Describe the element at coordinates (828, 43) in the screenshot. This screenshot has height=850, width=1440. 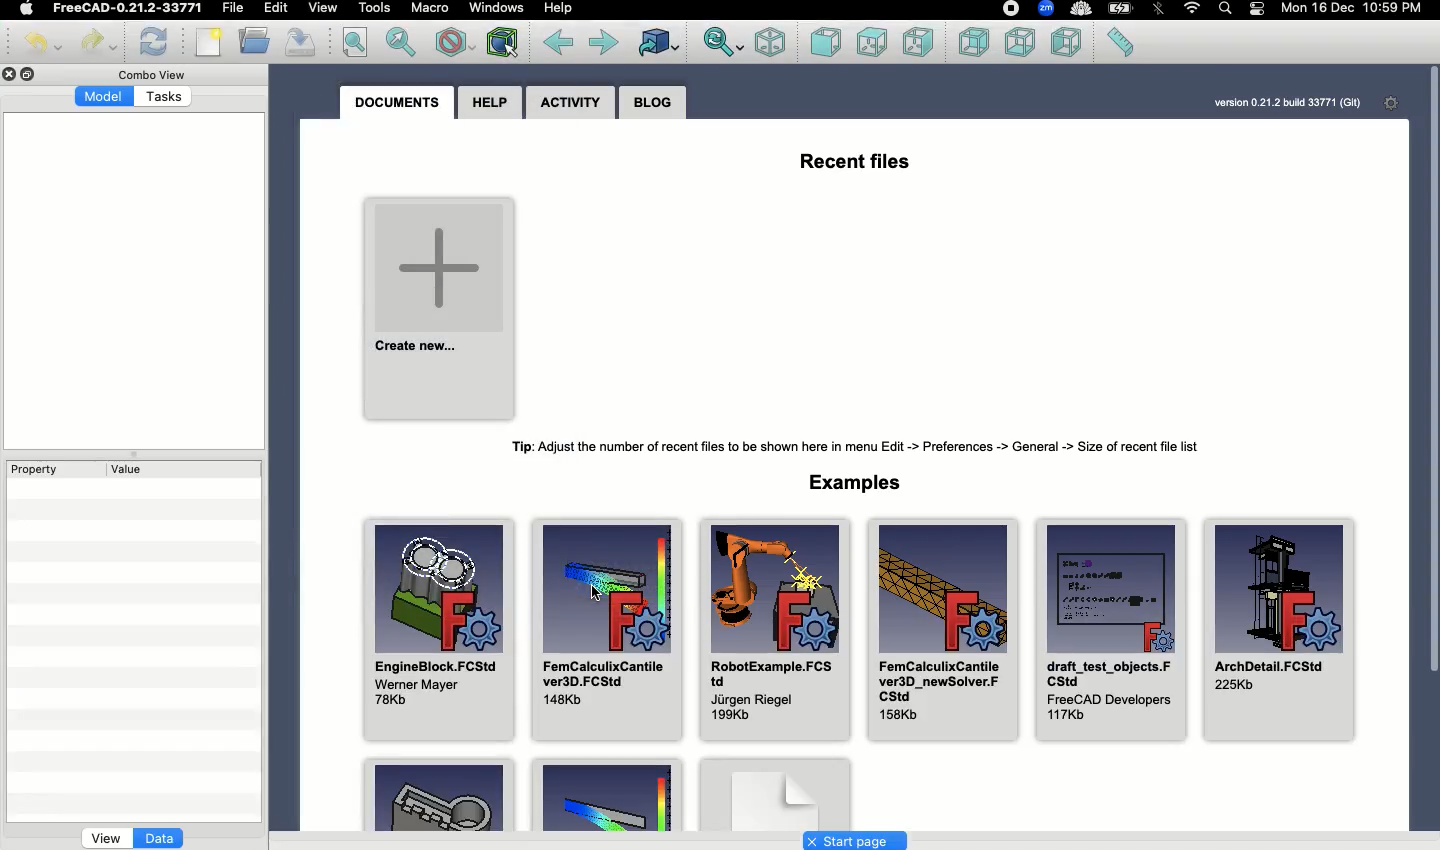
I see `Front` at that location.